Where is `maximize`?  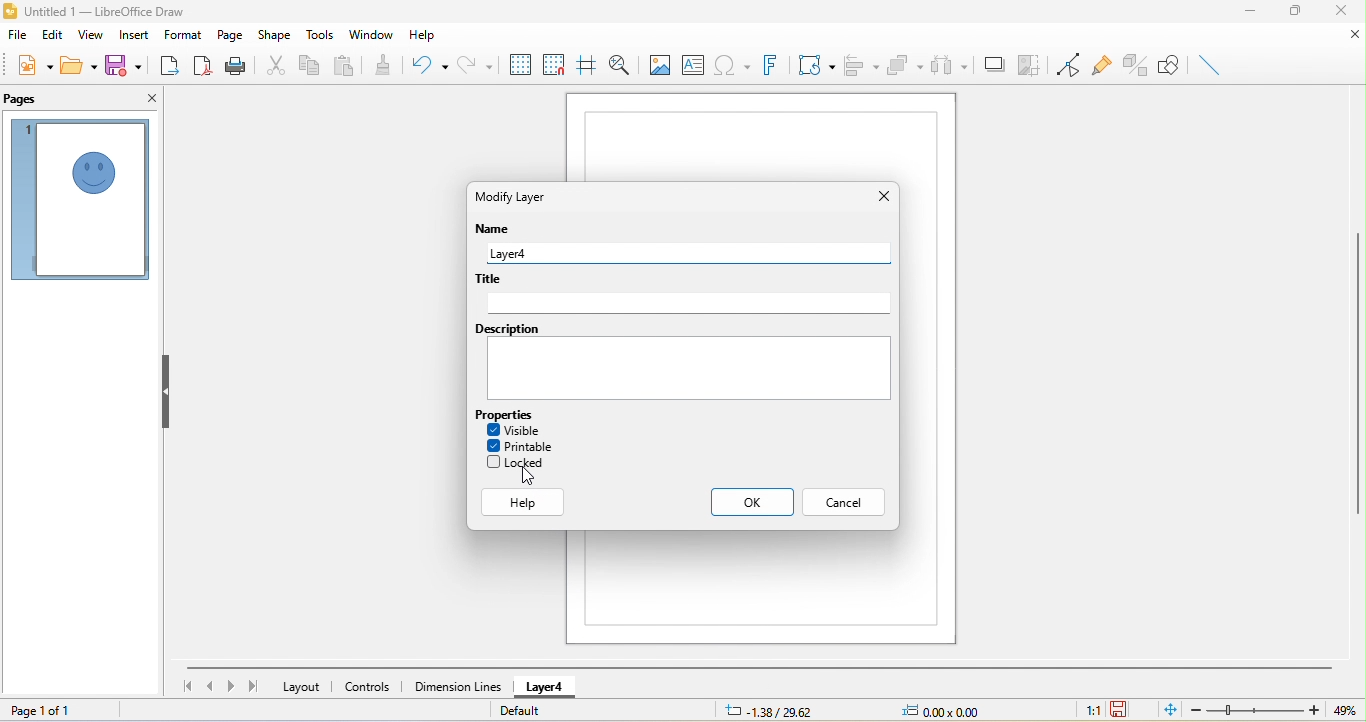
maximize is located at coordinates (1294, 14).